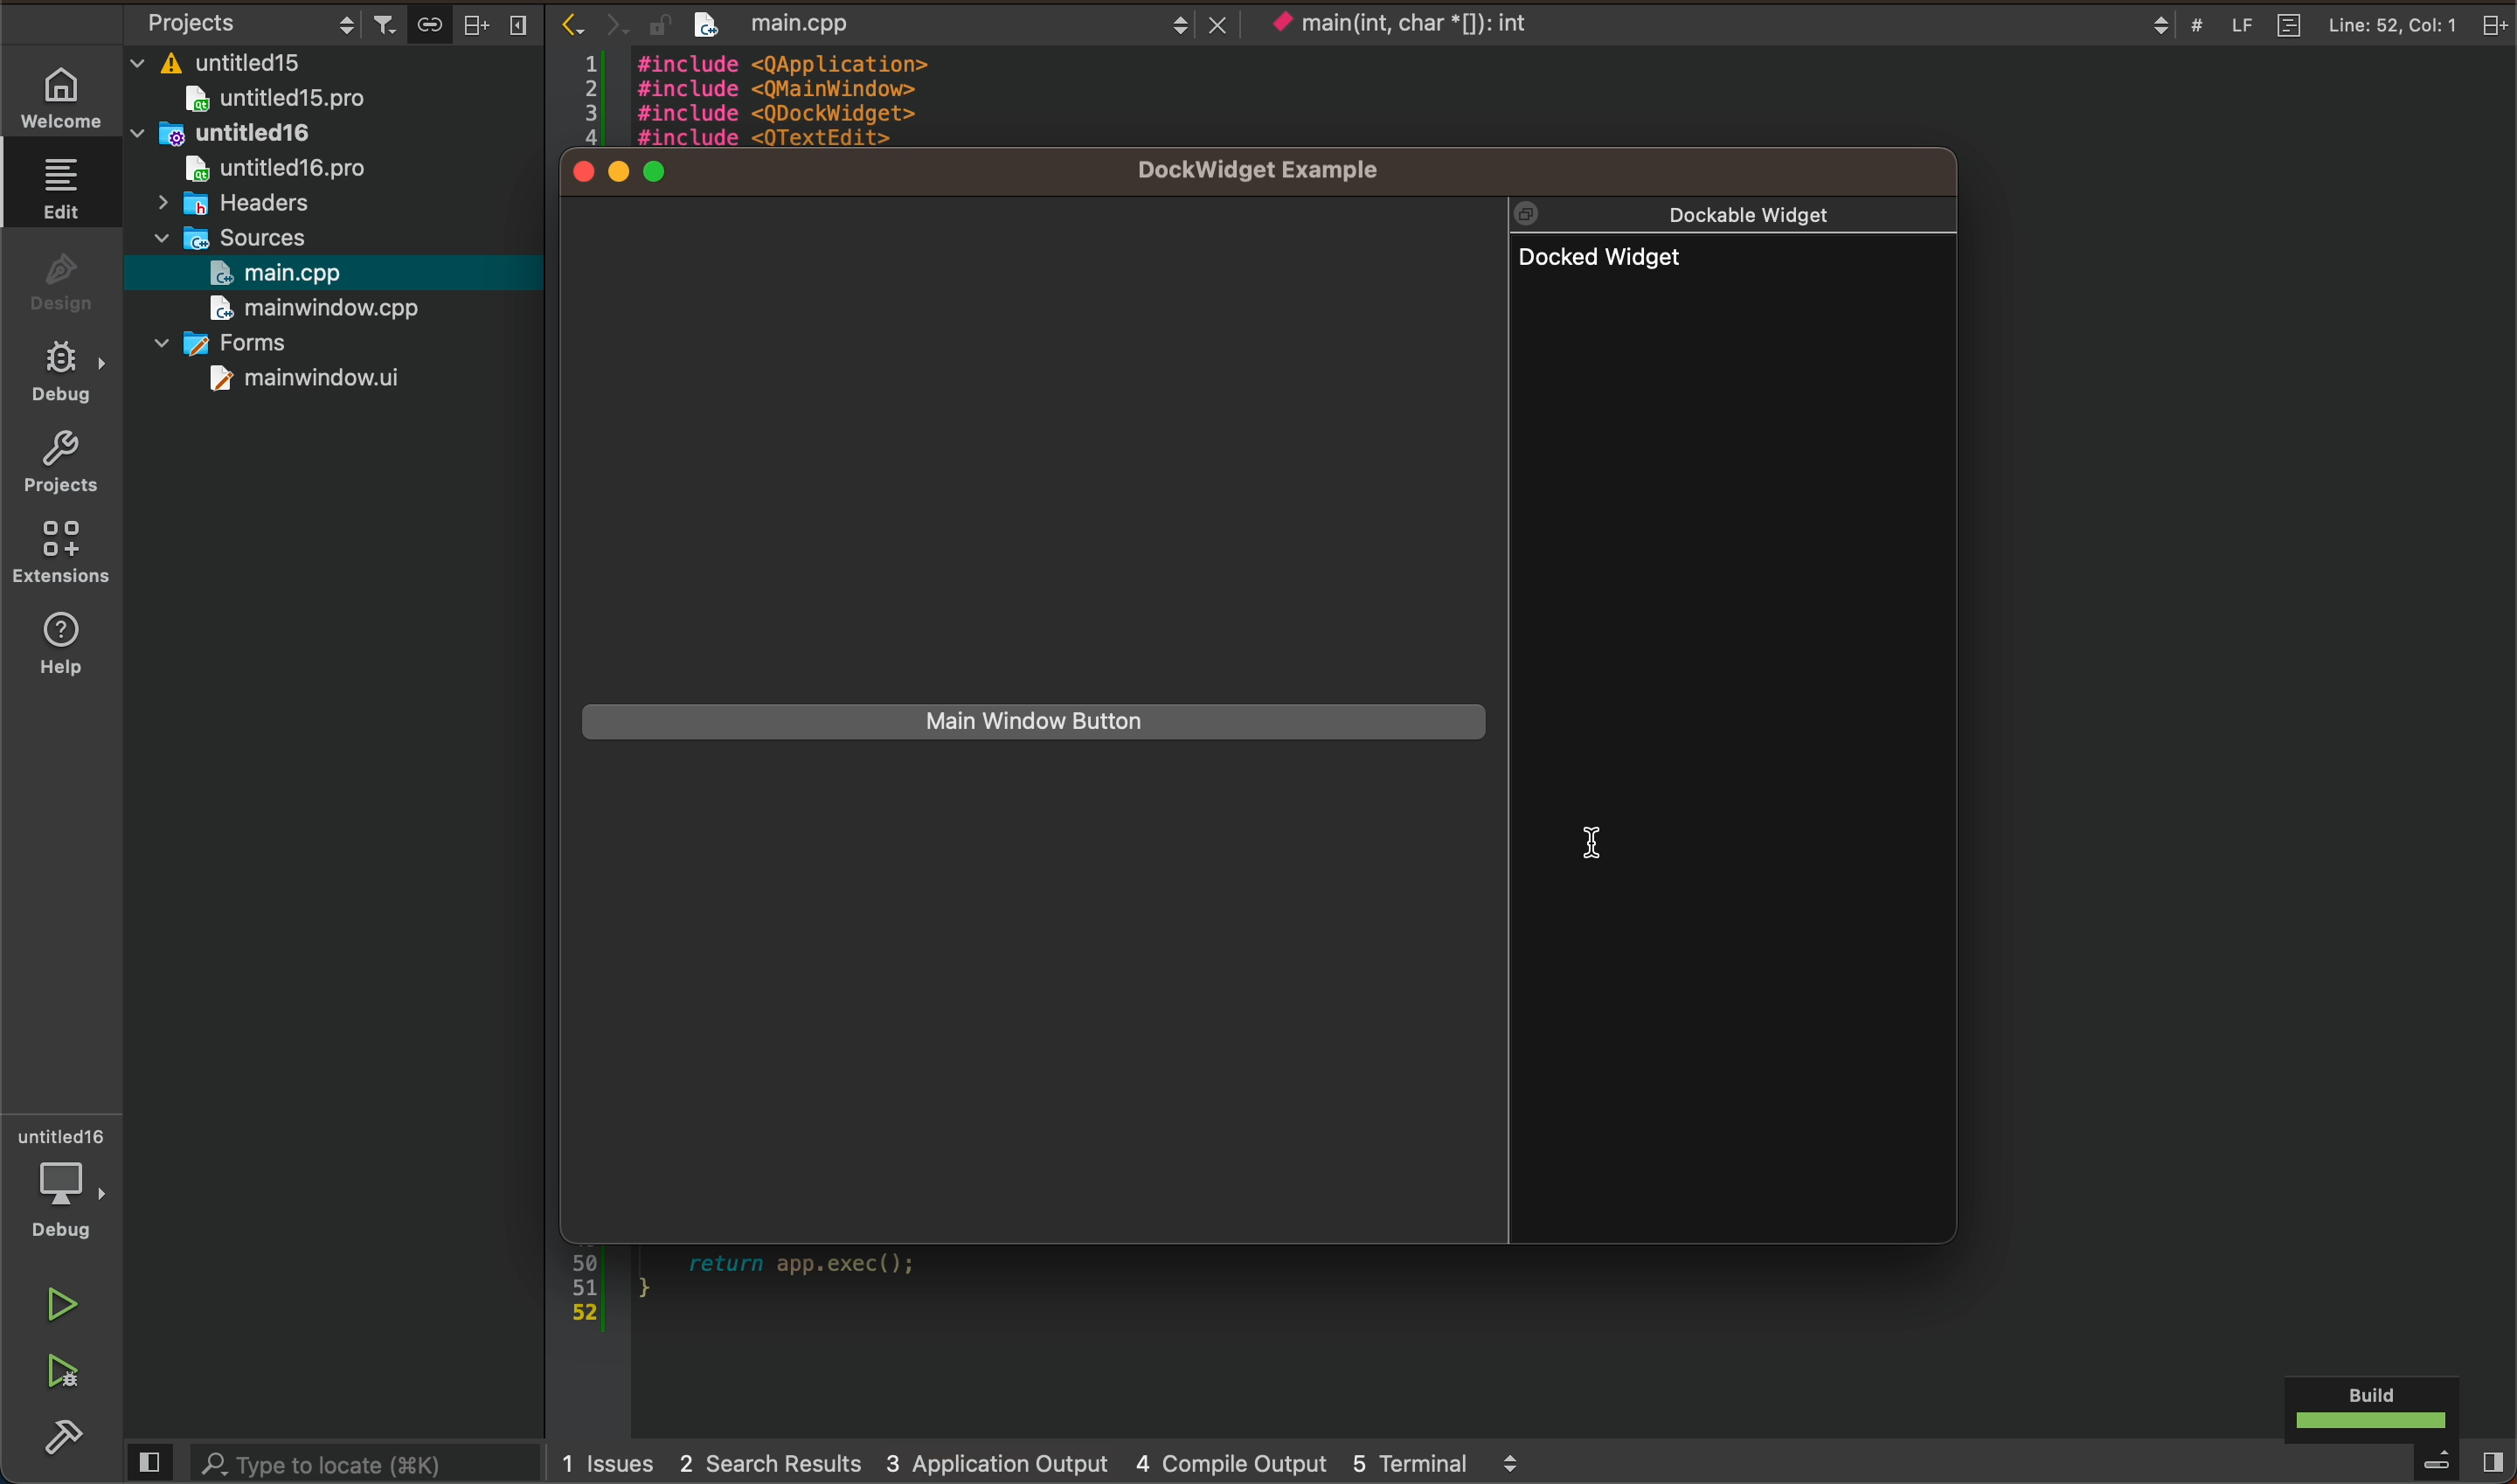  I want to click on projects, so click(61, 457).